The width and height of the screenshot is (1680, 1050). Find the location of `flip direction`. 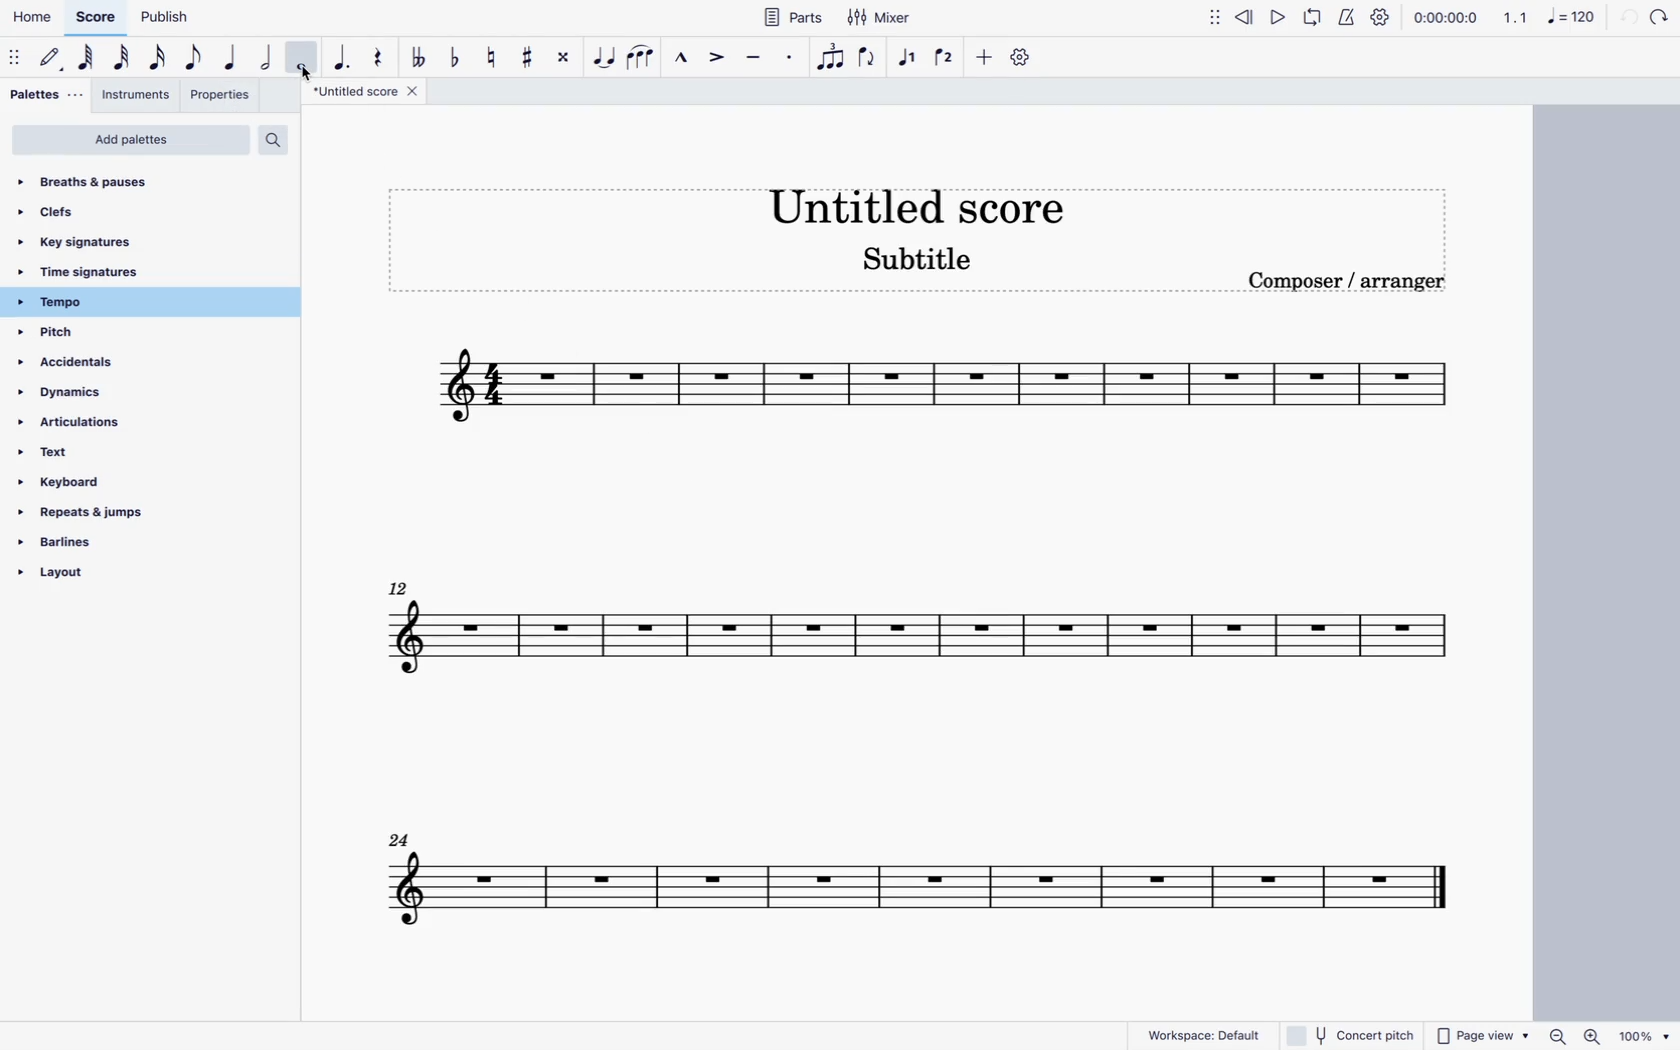

flip direction is located at coordinates (868, 57).